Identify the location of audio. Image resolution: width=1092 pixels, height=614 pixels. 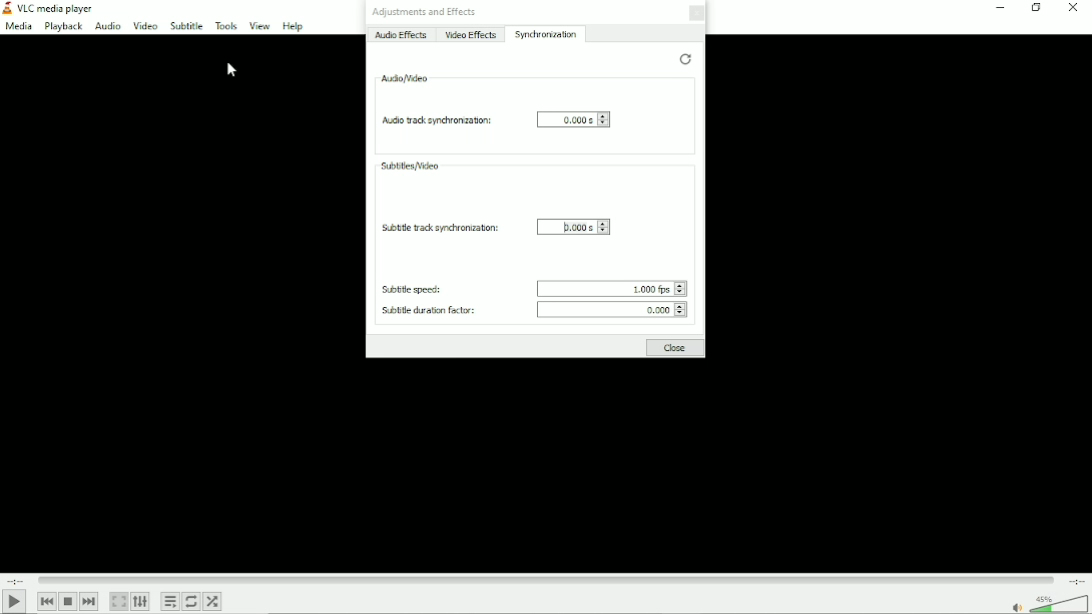
(106, 26).